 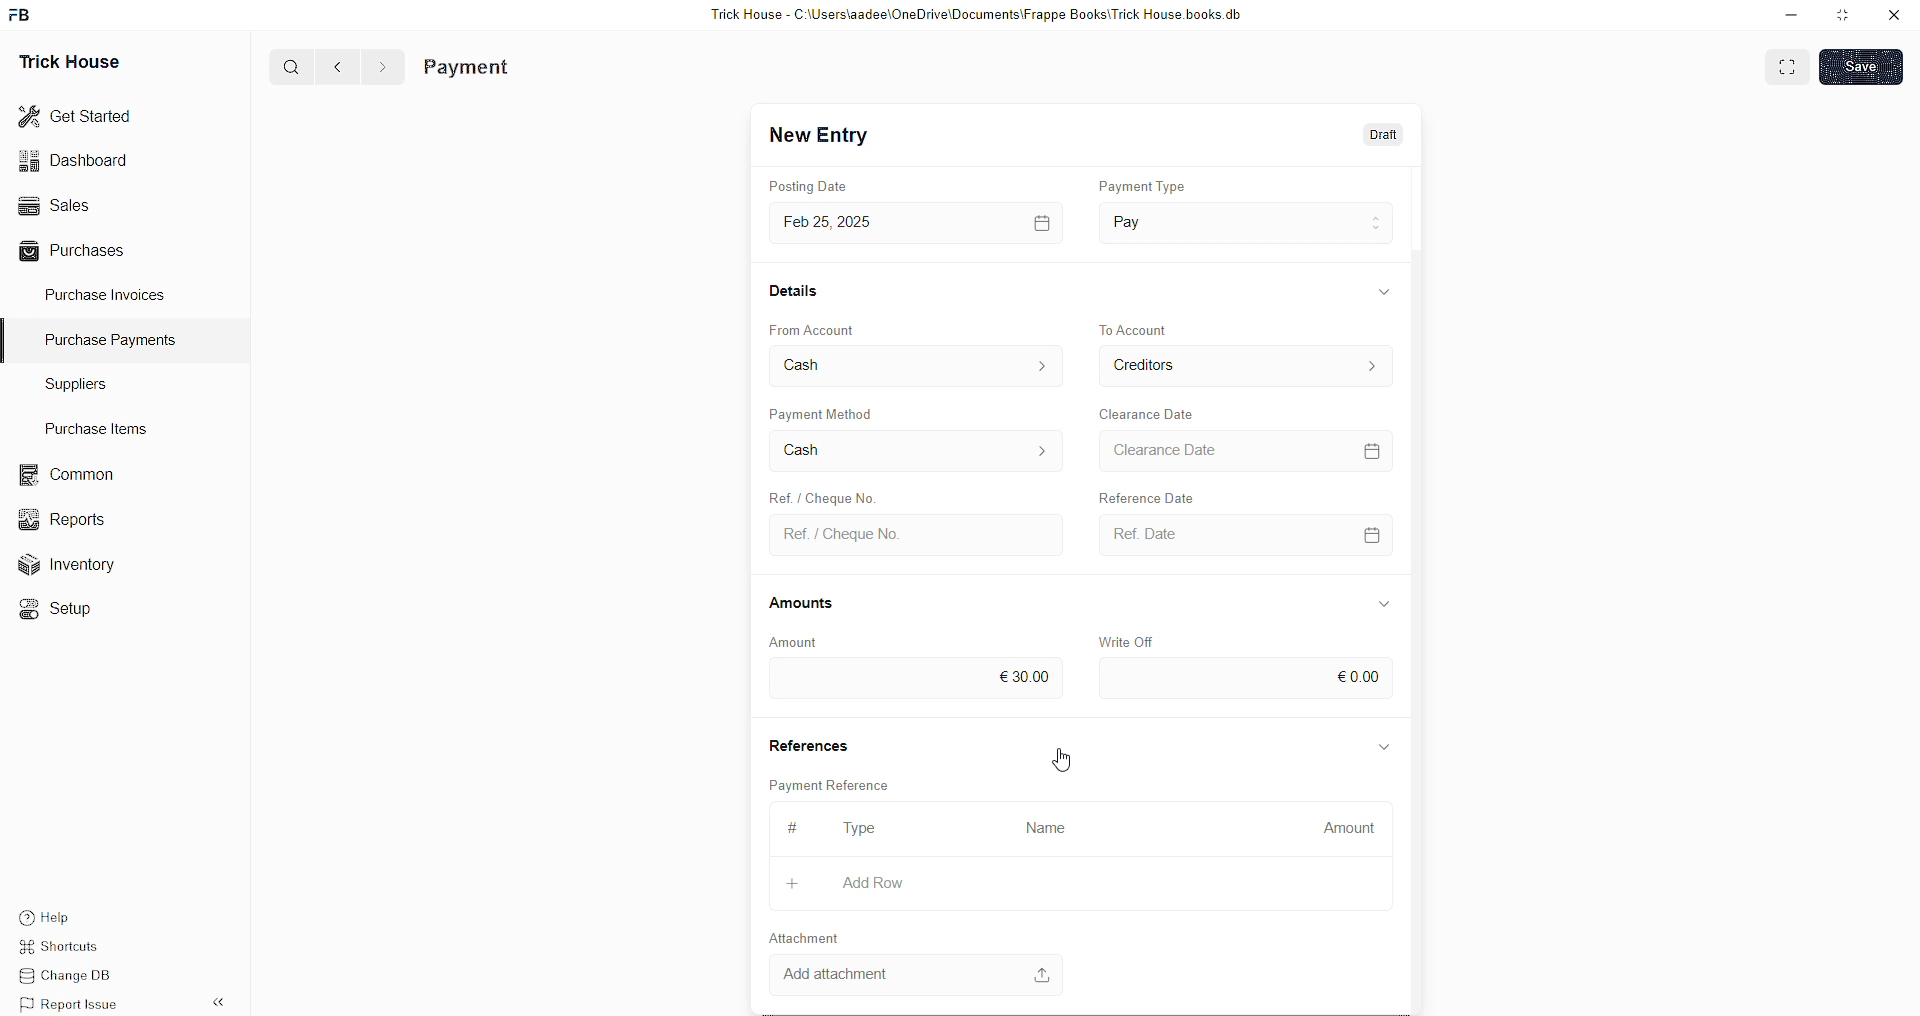 What do you see at coordinates (827, 329) in the screenshot?
I see `From Account` at bounding box center [827, 329].